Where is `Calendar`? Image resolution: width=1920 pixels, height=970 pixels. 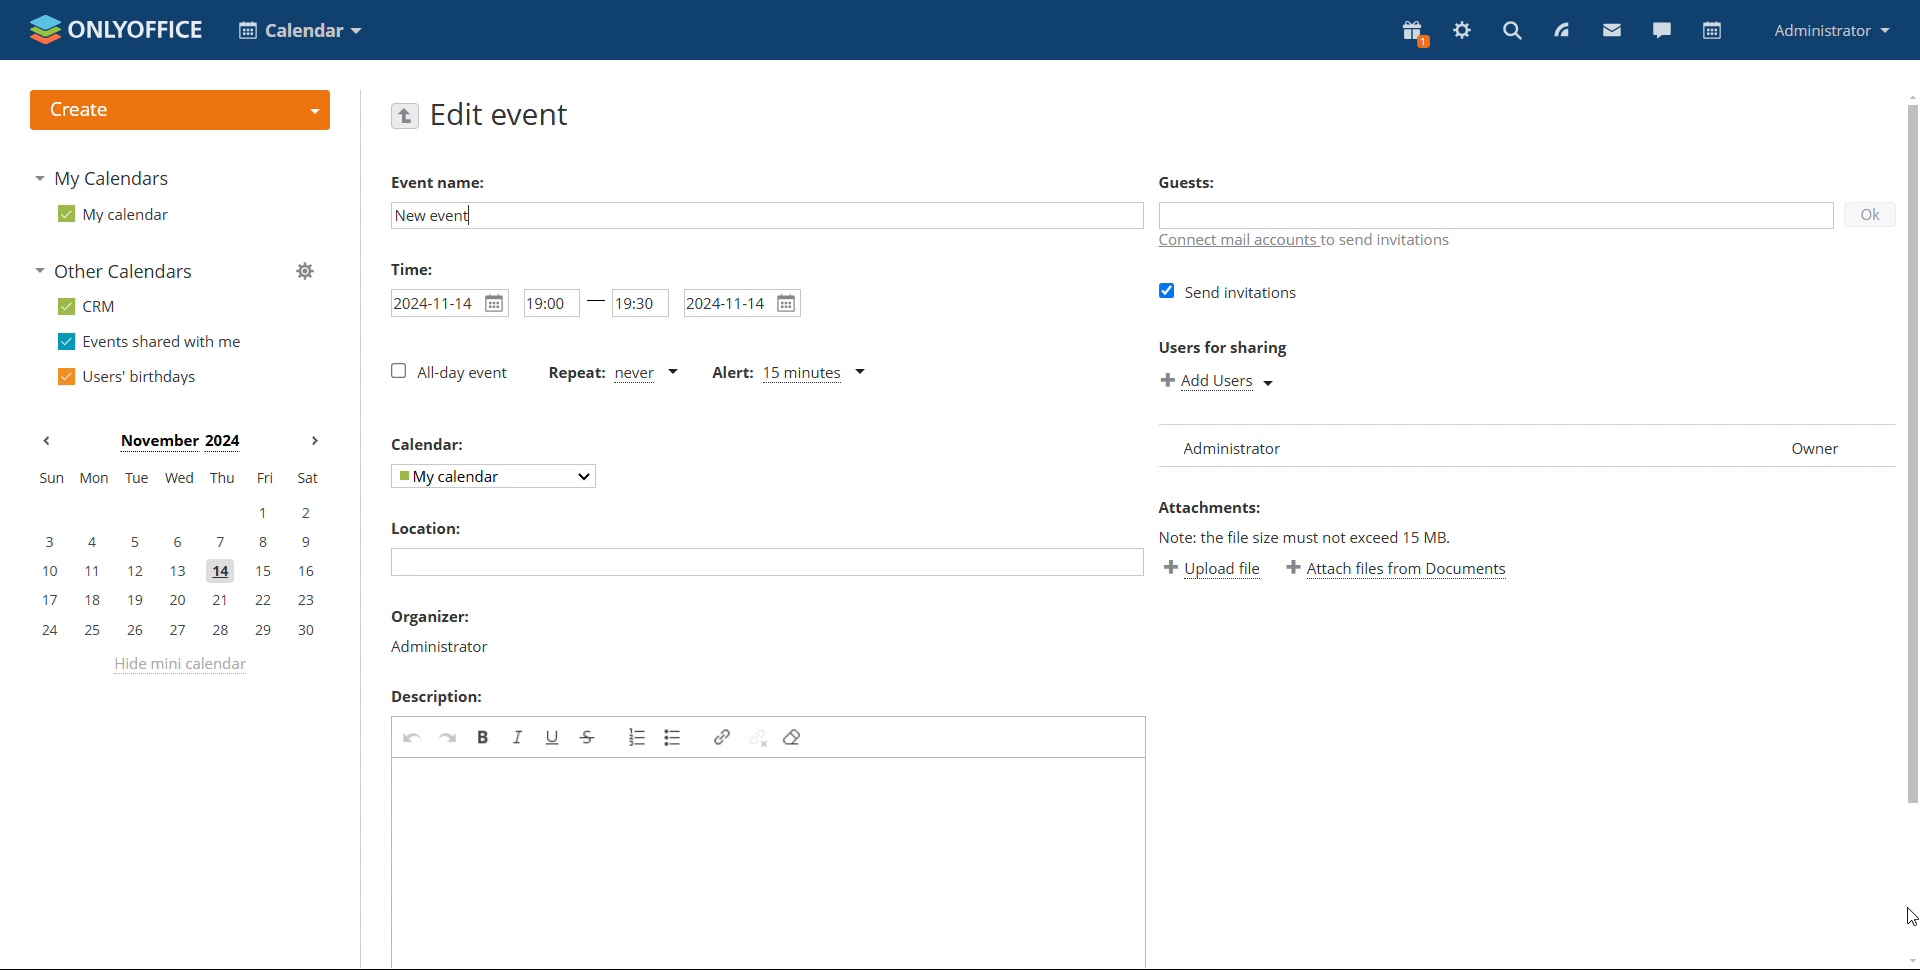 Calendar is located at coordinates (432, 448).